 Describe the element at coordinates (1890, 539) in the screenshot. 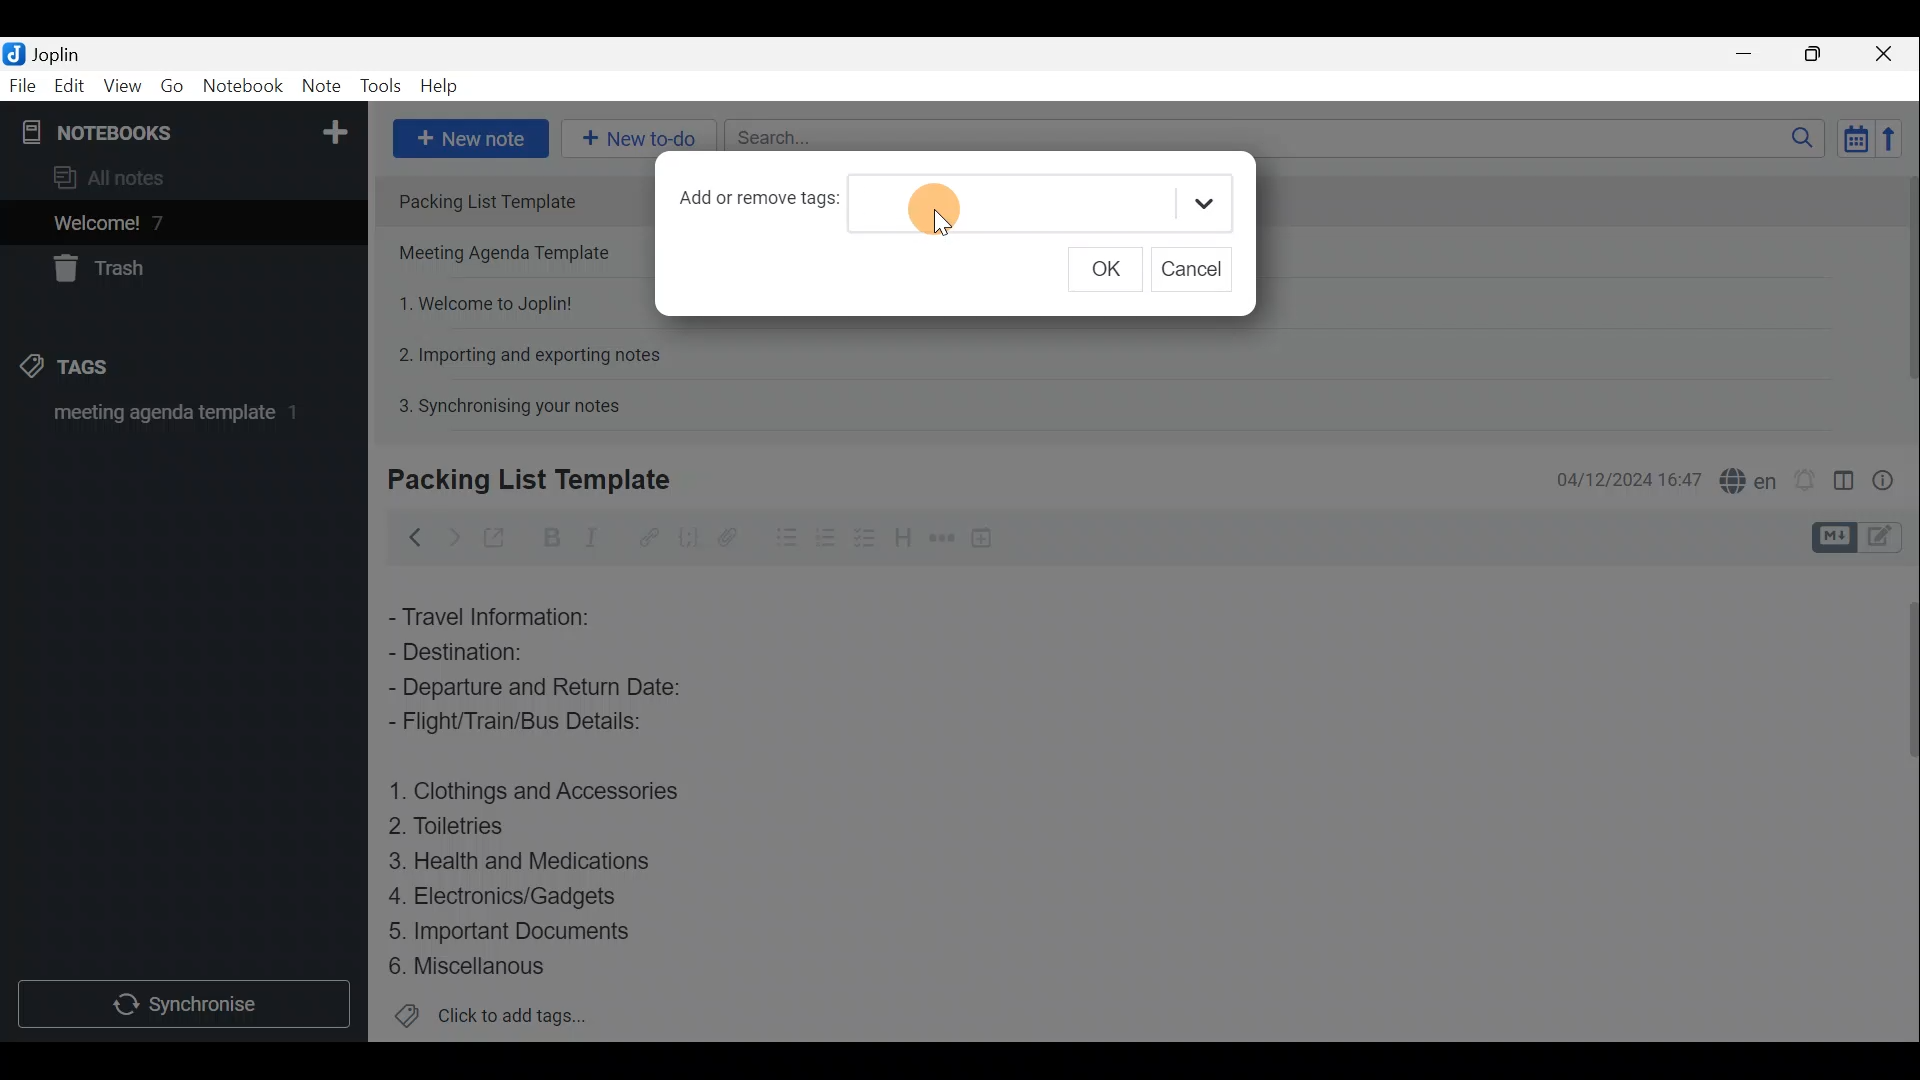

I see `Toggle editors` at that location.